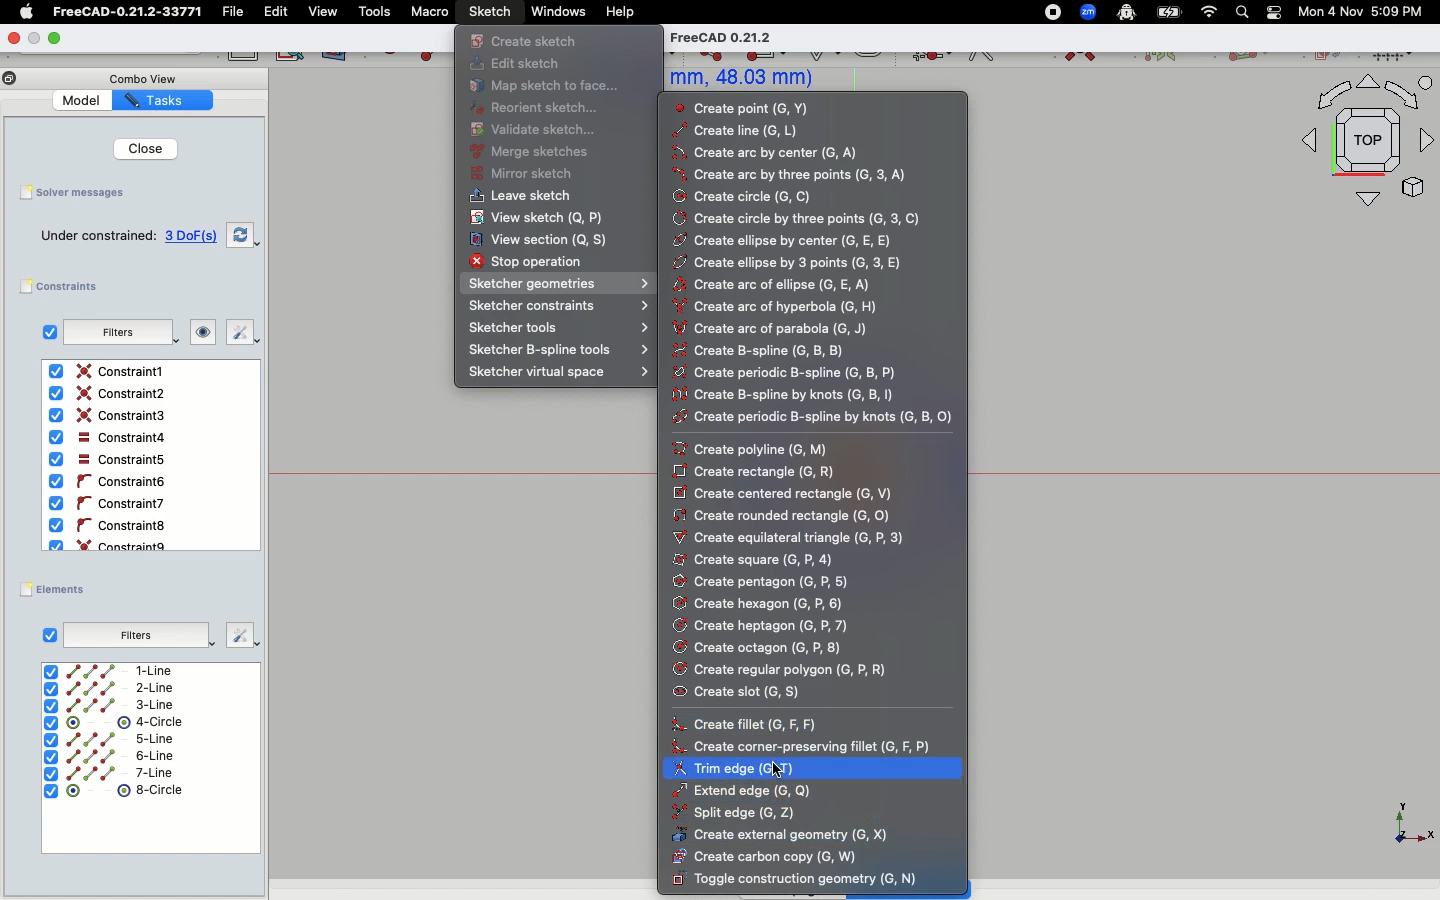  I want to click on Create point, so click(745, 108).